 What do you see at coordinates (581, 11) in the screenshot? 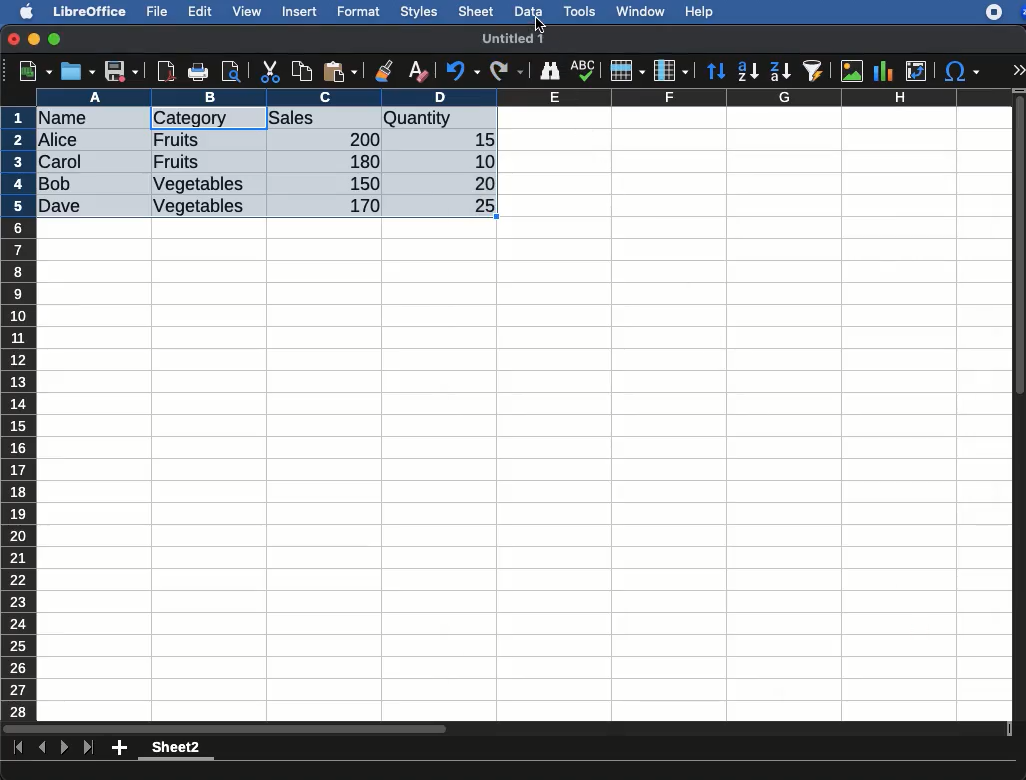
I see `tools` at bounding box center [581, 11].